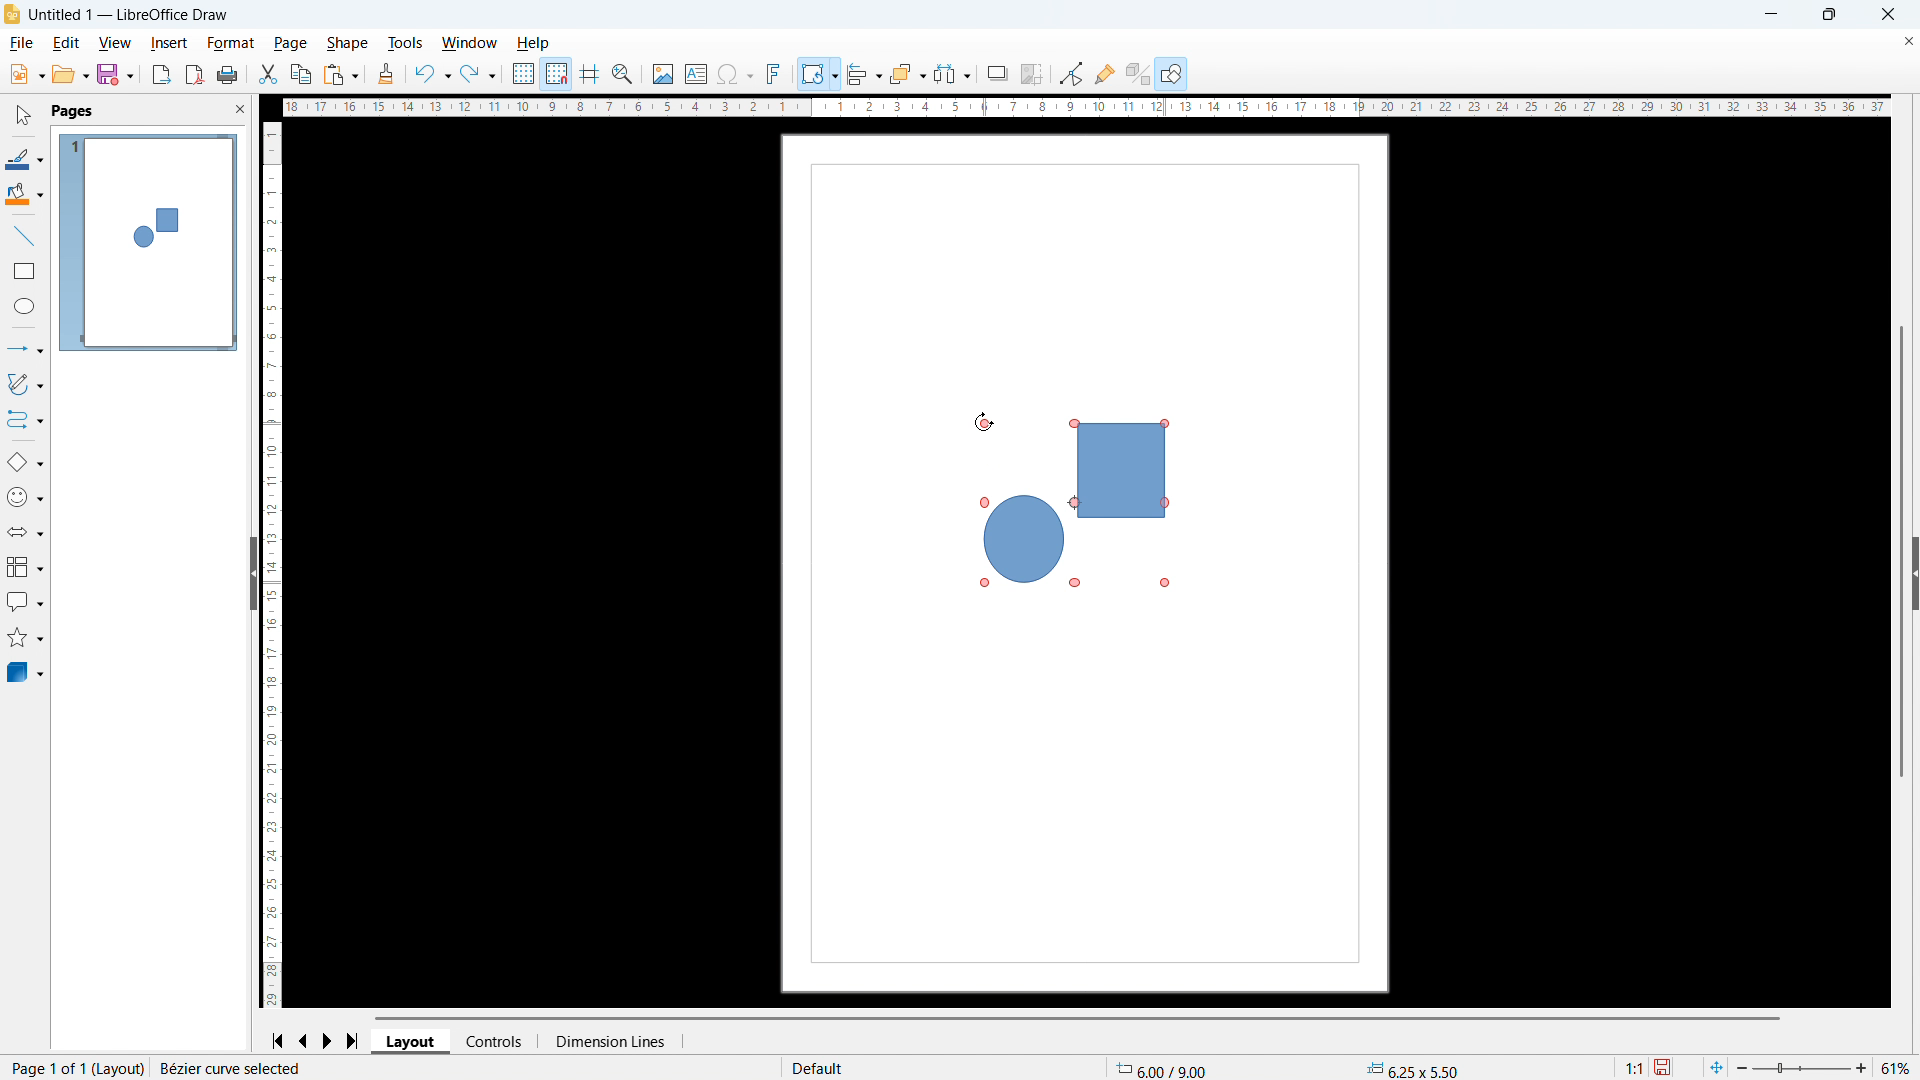 This screenshot has height=1080, width=1920. Describe the element at coordinates (25, 530) in the screenshot. I see `Block arrow ` at that location.